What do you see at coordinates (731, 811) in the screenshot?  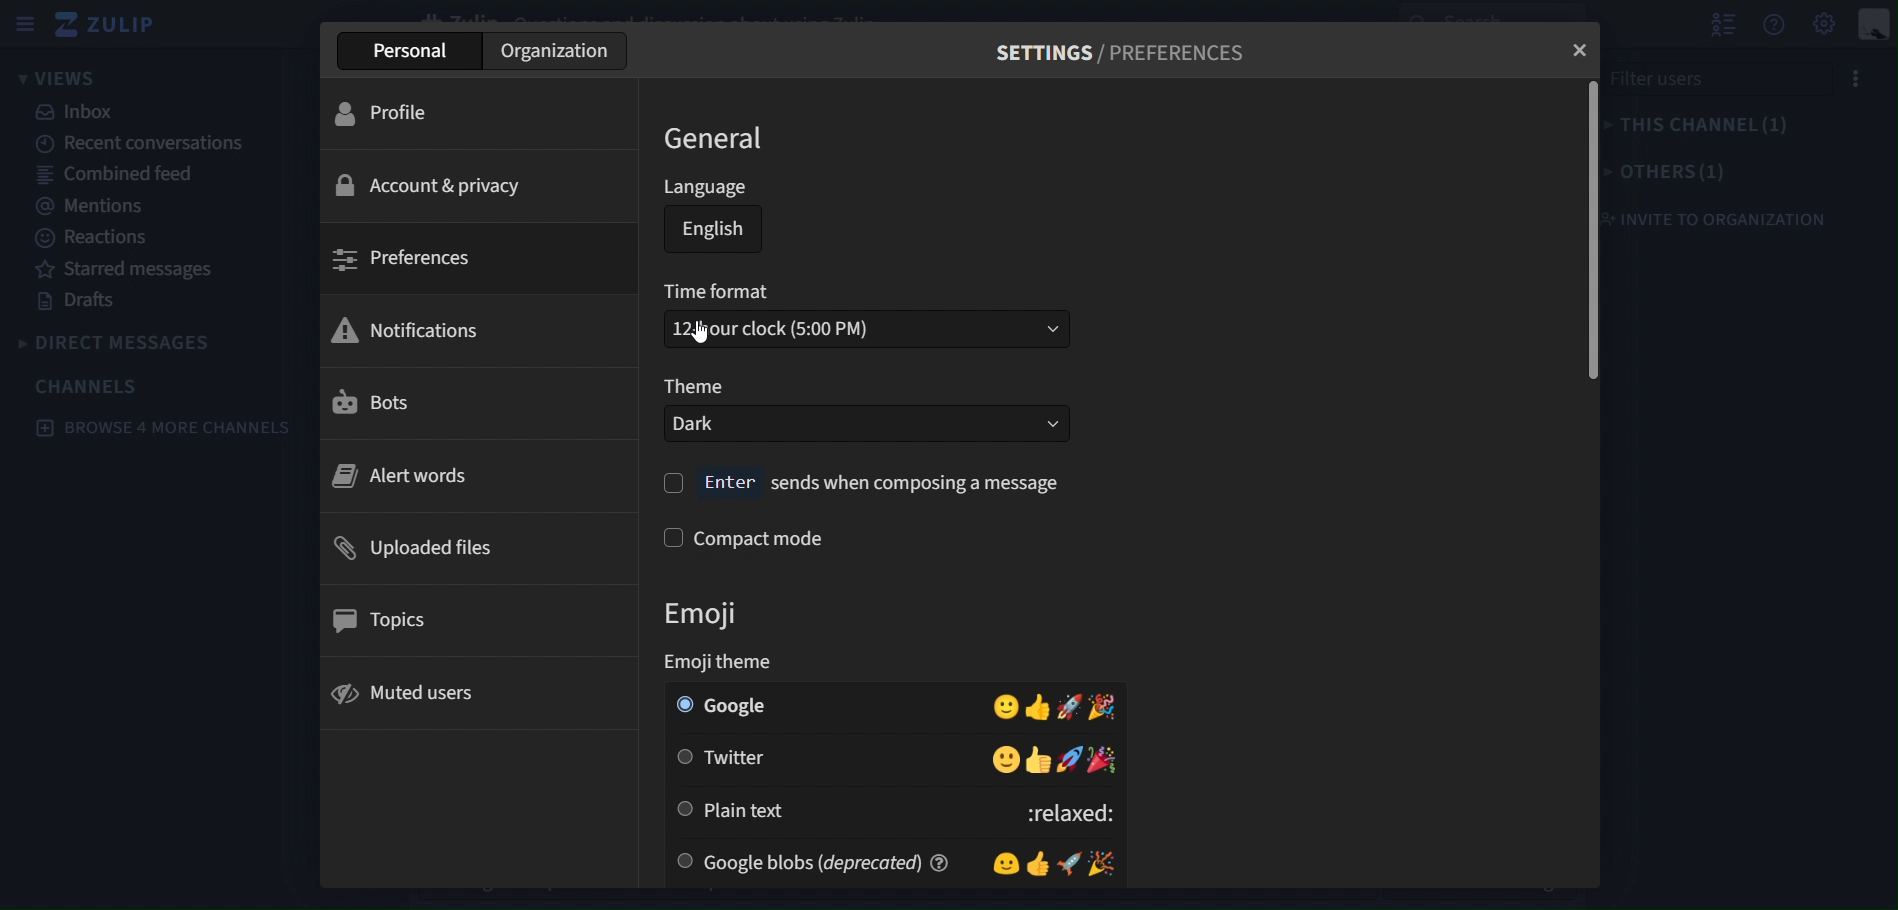 I see `plain text` at bounding box center [731, 811].